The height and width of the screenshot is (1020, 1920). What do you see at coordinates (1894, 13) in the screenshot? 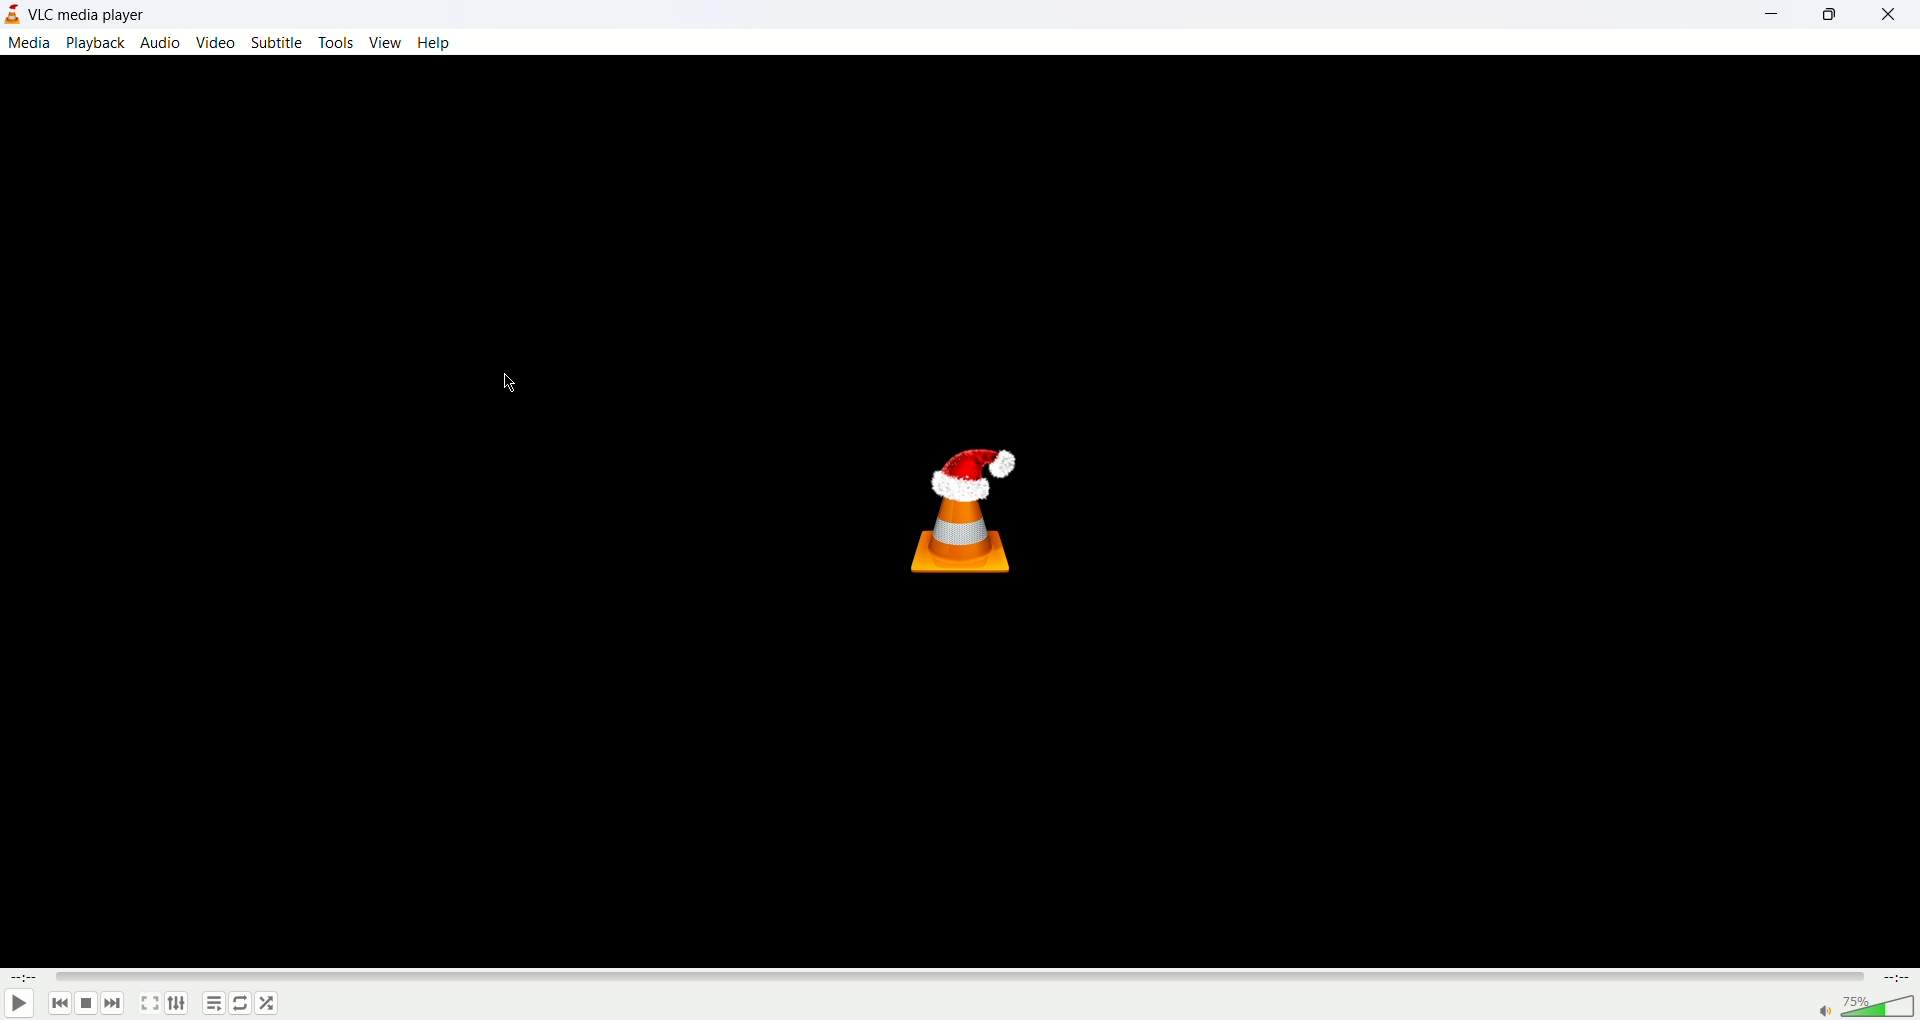
I see `close` at bounding box center [1894, 13].